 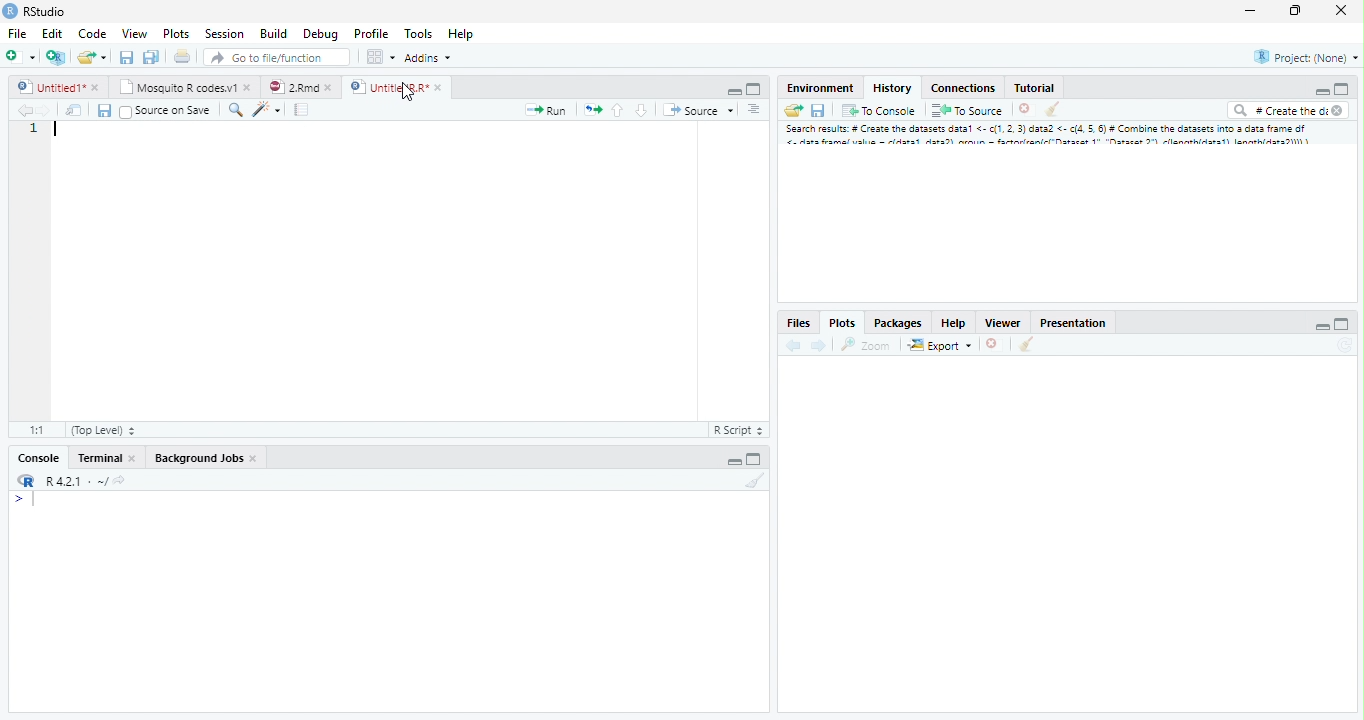 I want to click on Save all, so click(x=151, y=57).